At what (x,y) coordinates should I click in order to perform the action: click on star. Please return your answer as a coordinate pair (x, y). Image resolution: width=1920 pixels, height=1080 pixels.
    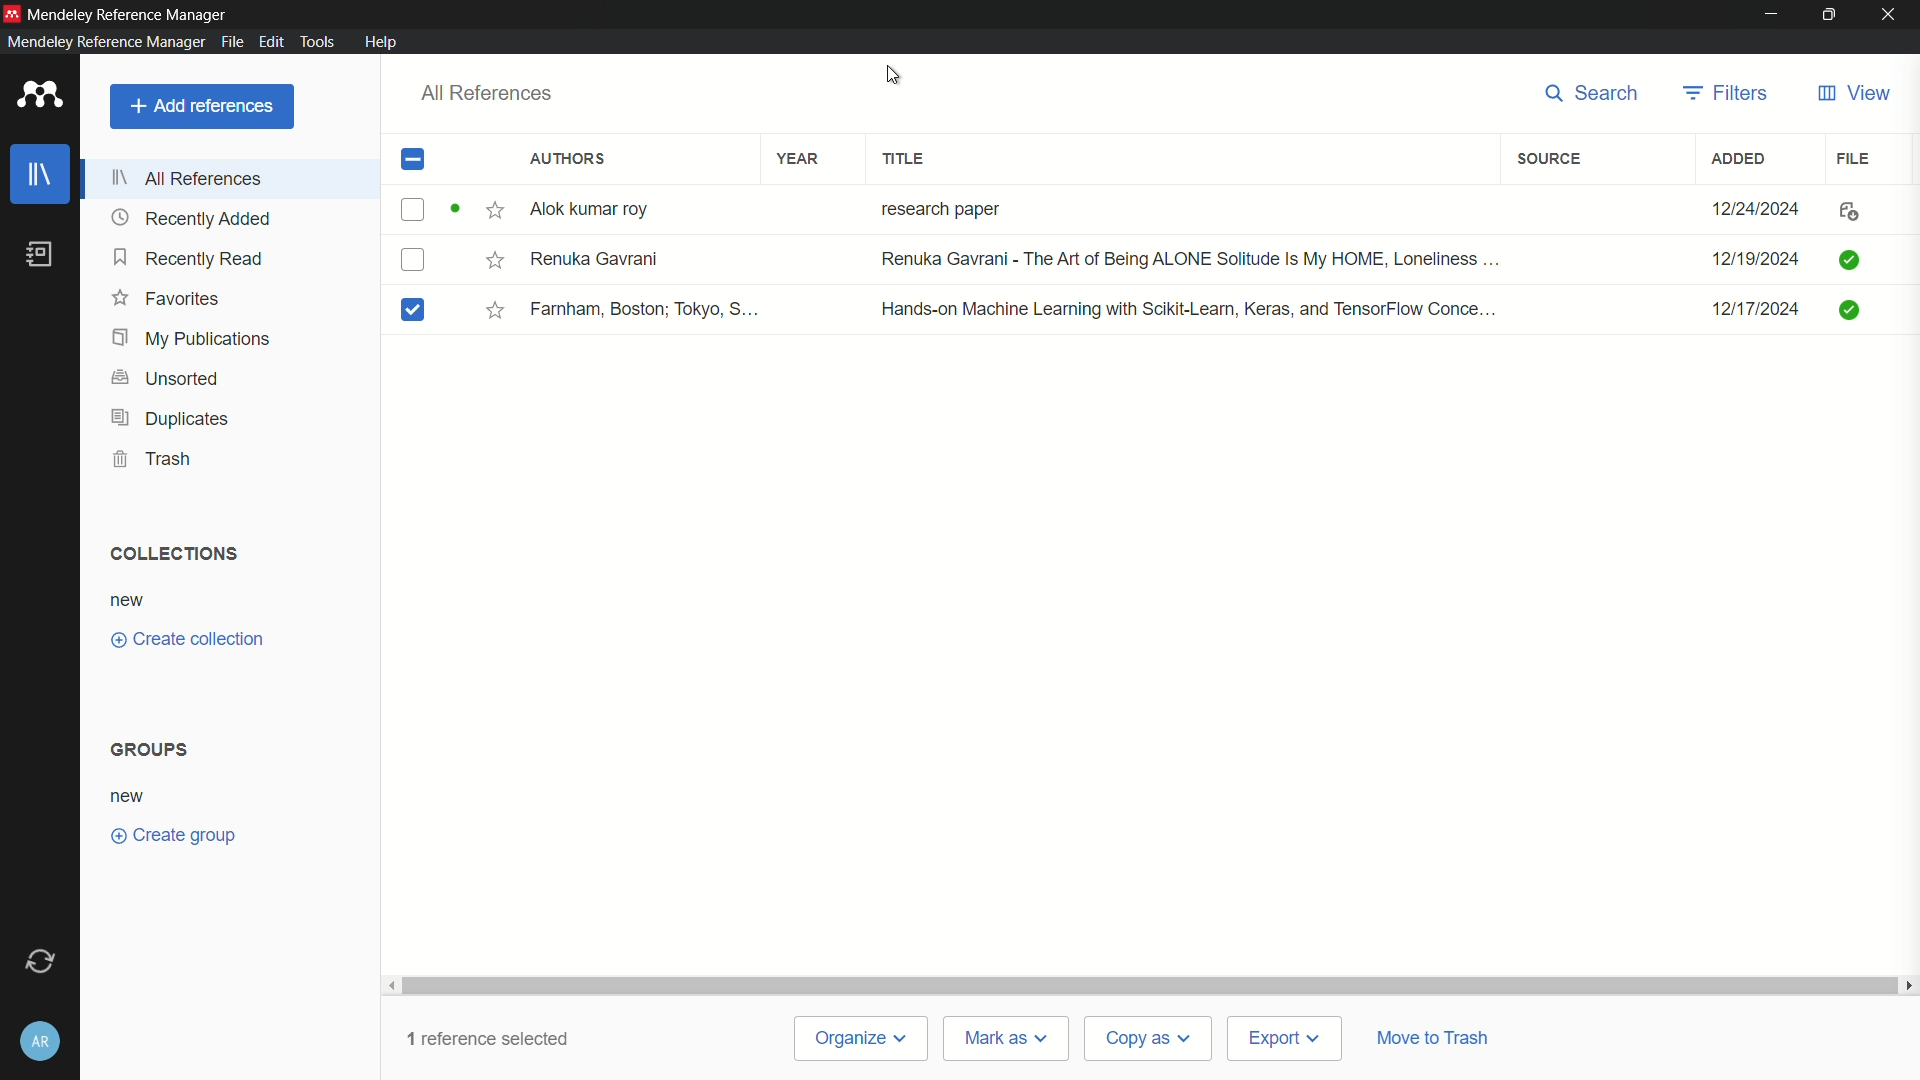
    Looking at the image, I should click on (491, 312).